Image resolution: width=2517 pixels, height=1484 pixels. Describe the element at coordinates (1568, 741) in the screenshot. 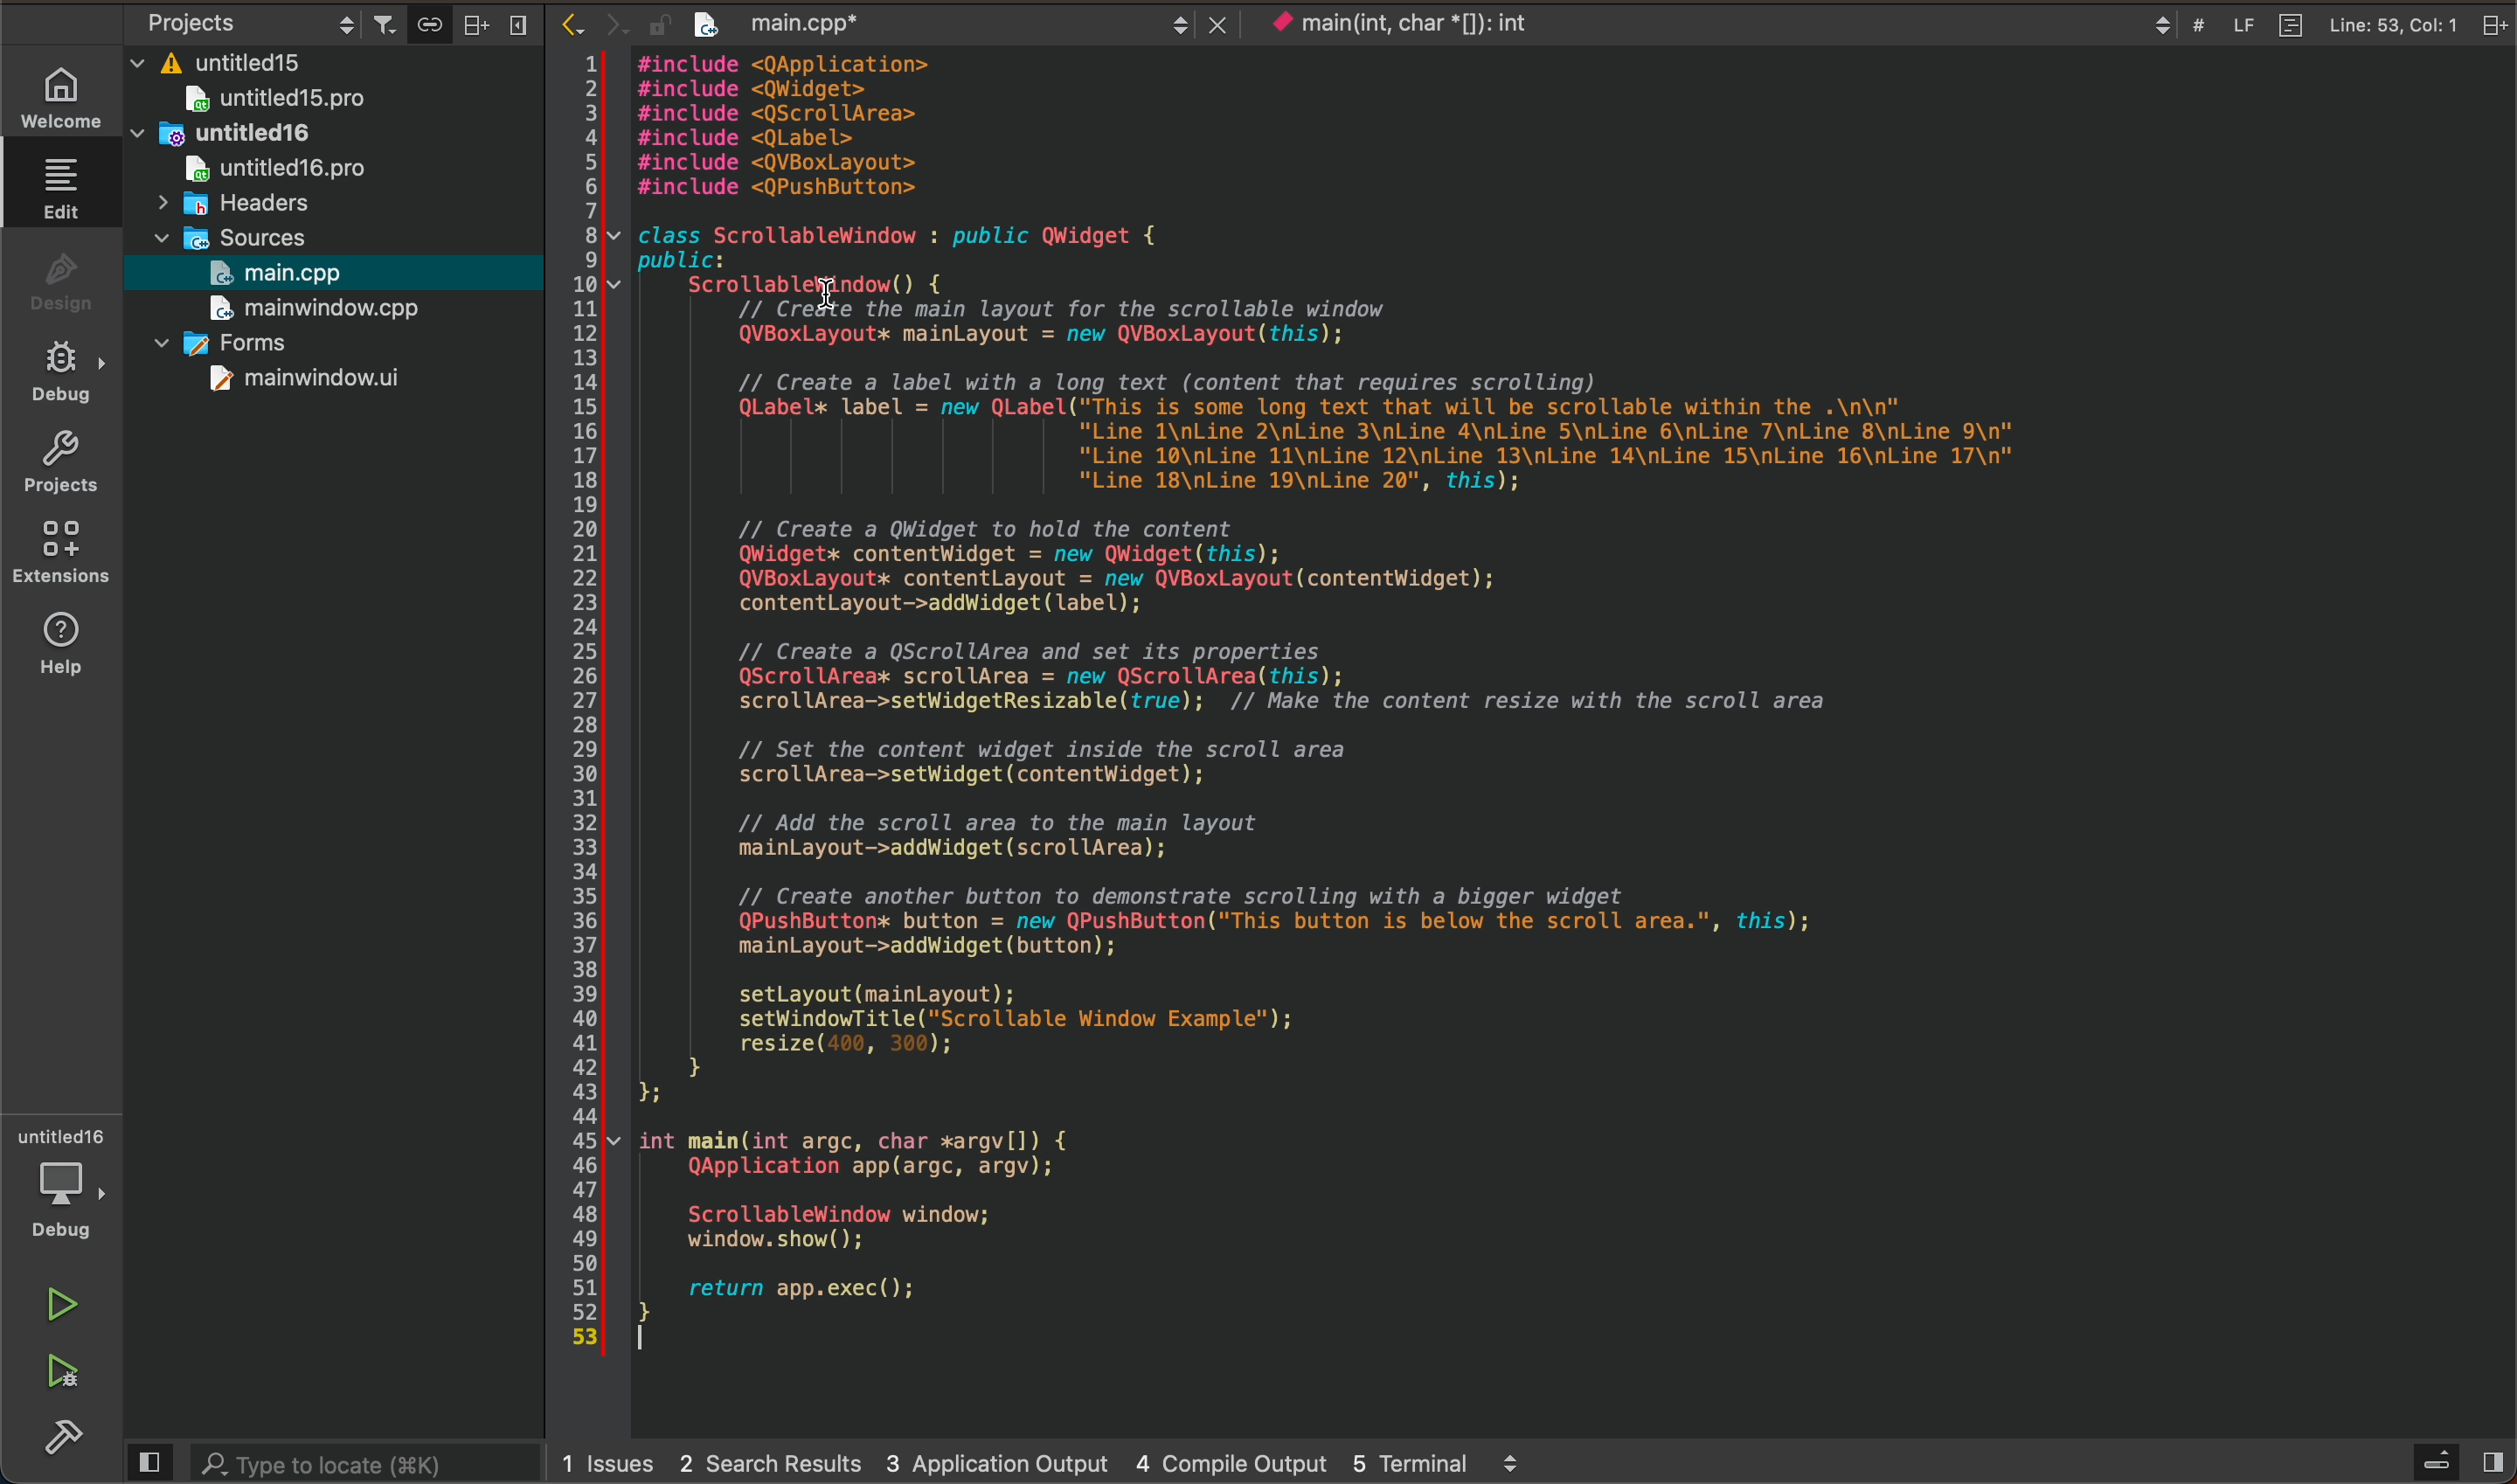

I see `updated code` at that location.